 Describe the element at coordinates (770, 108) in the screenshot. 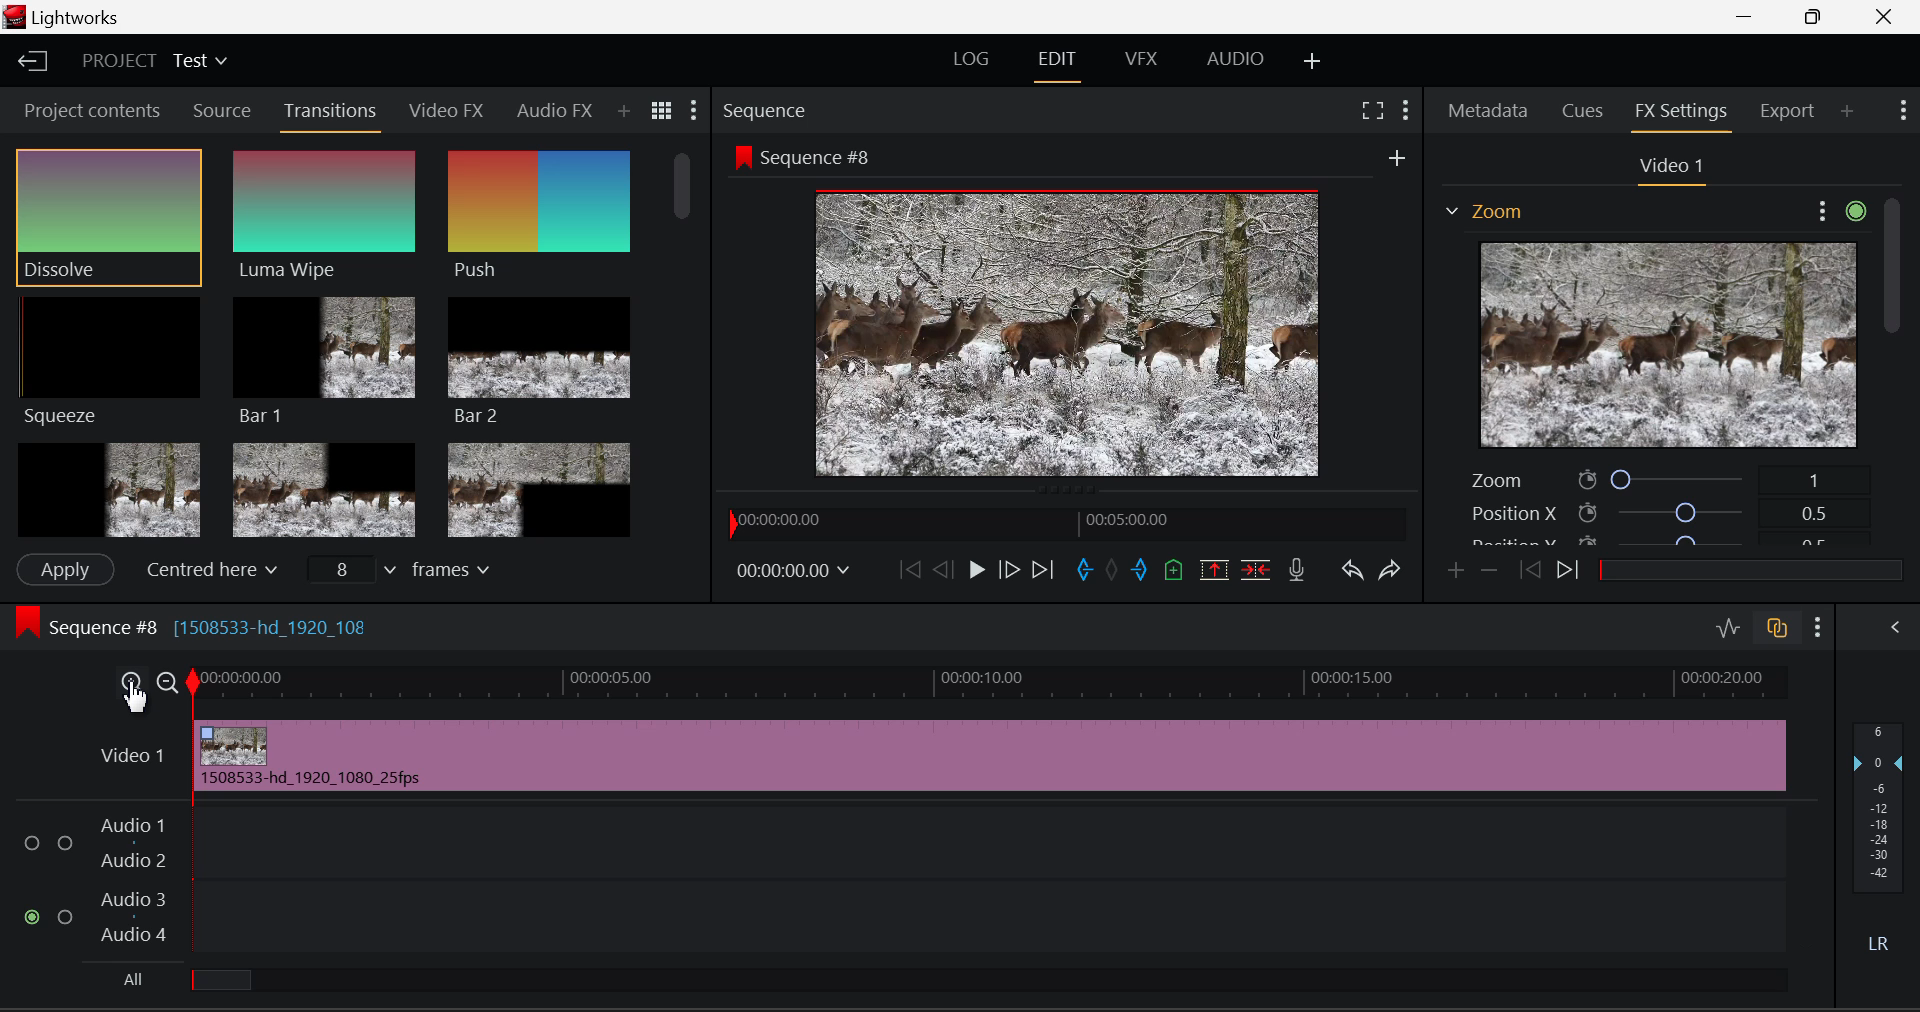

I see `Sequence Preview Section` at that location.